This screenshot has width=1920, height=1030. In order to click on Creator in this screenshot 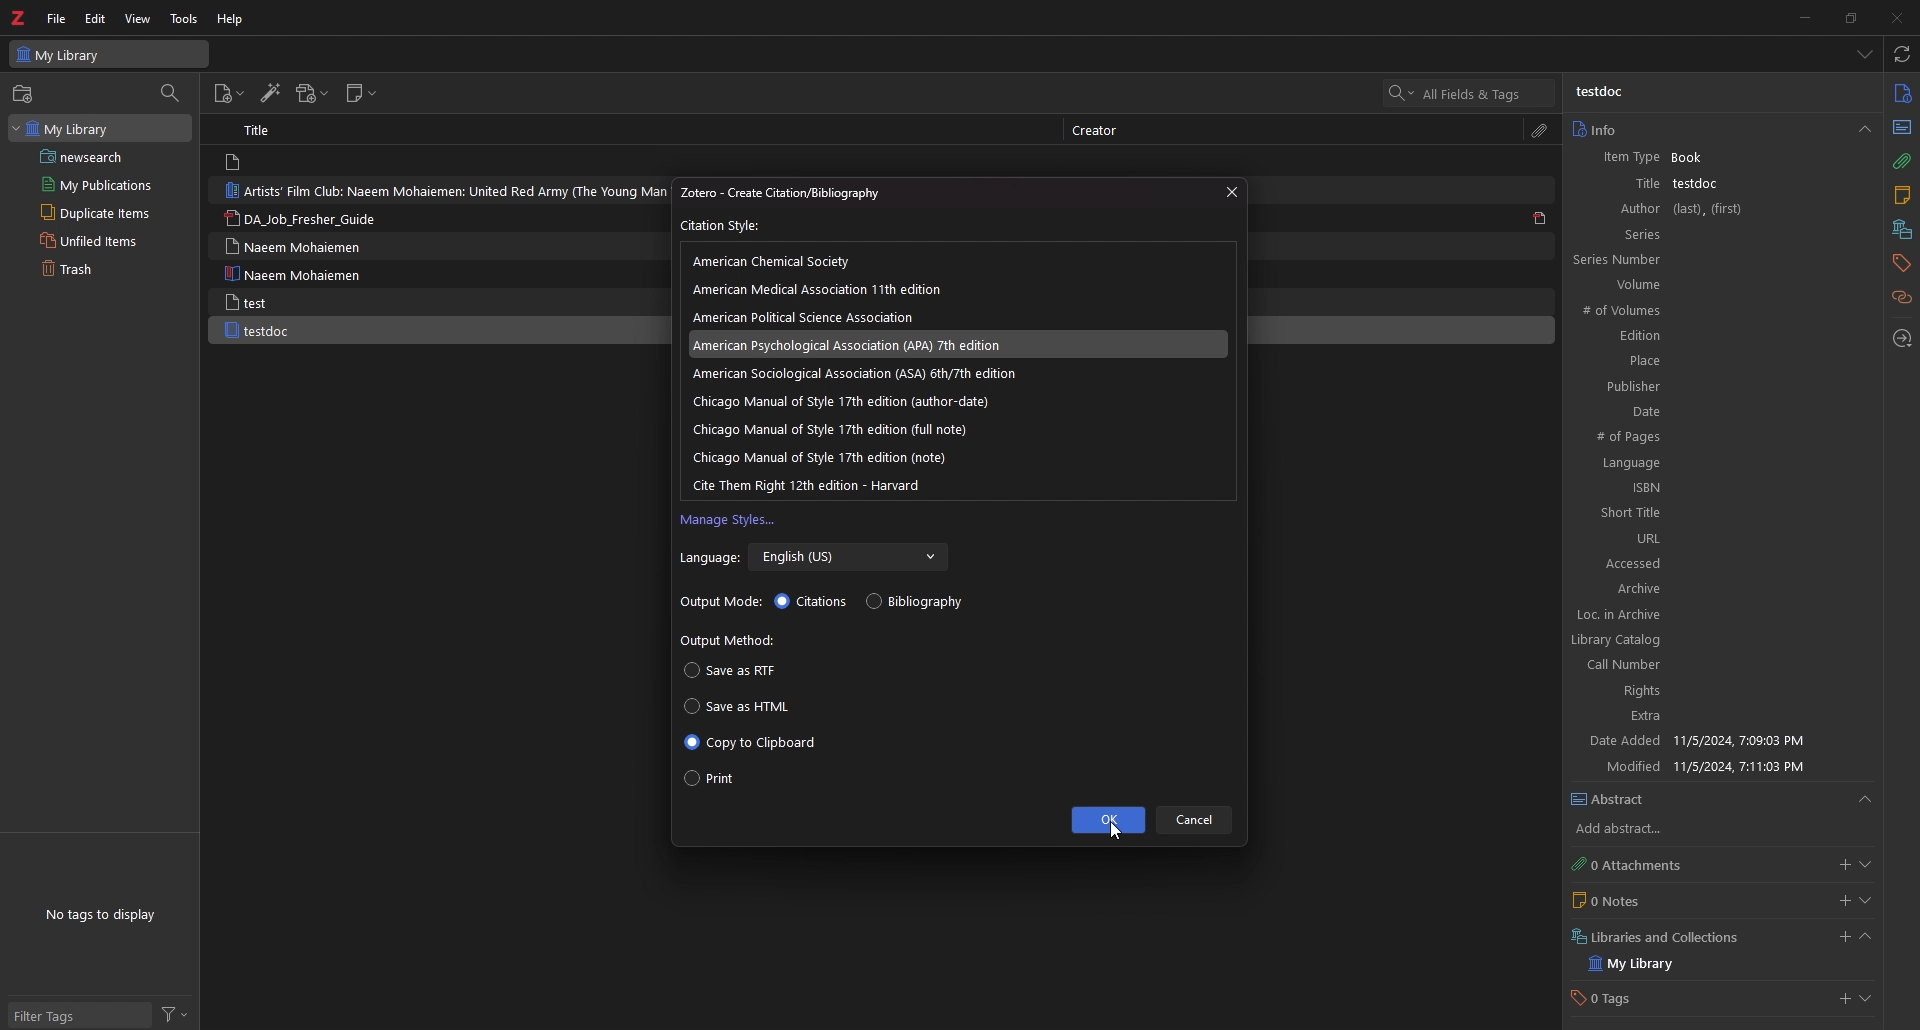, I will do `click(1102, 131)`.